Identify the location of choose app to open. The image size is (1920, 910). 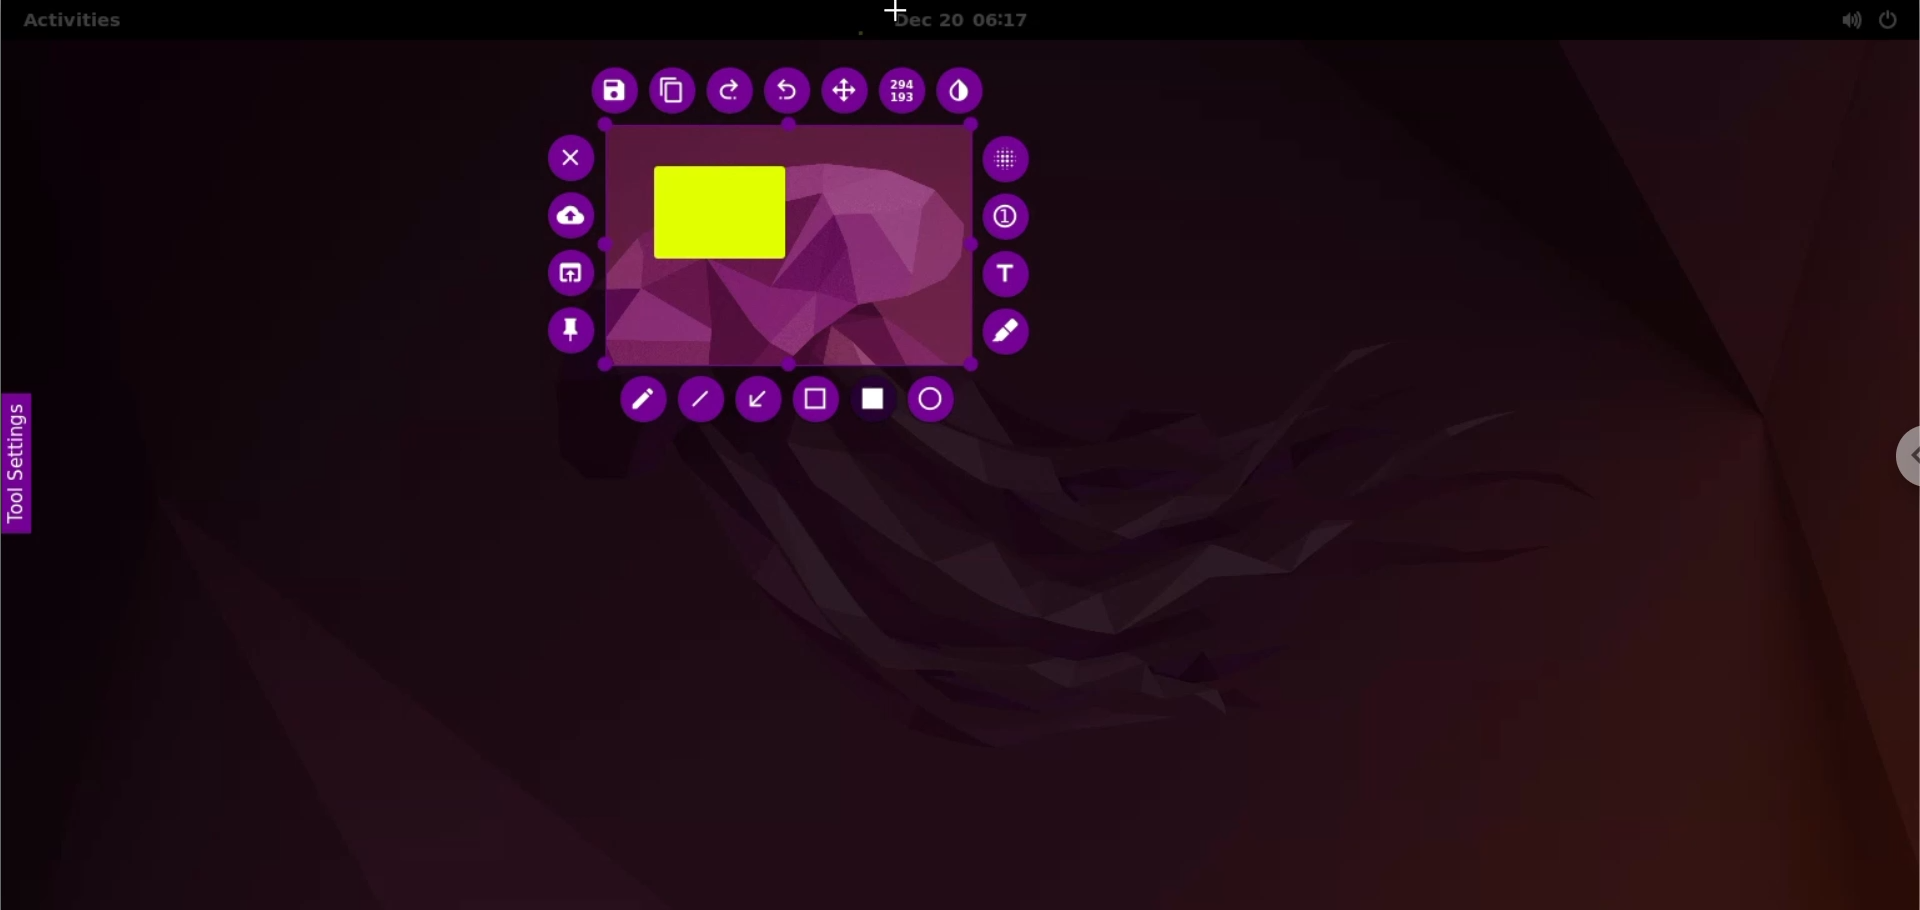
(568, 275).